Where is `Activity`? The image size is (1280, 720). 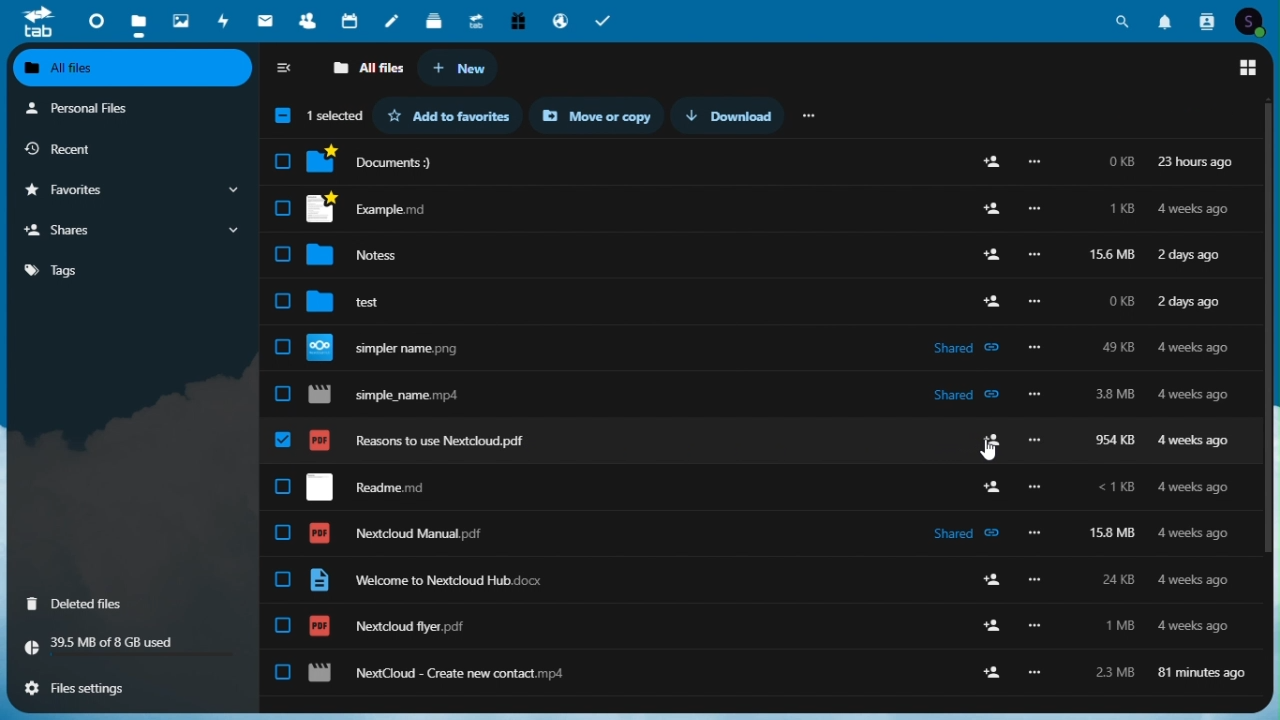
Activity is located at coordinates (225, 21).